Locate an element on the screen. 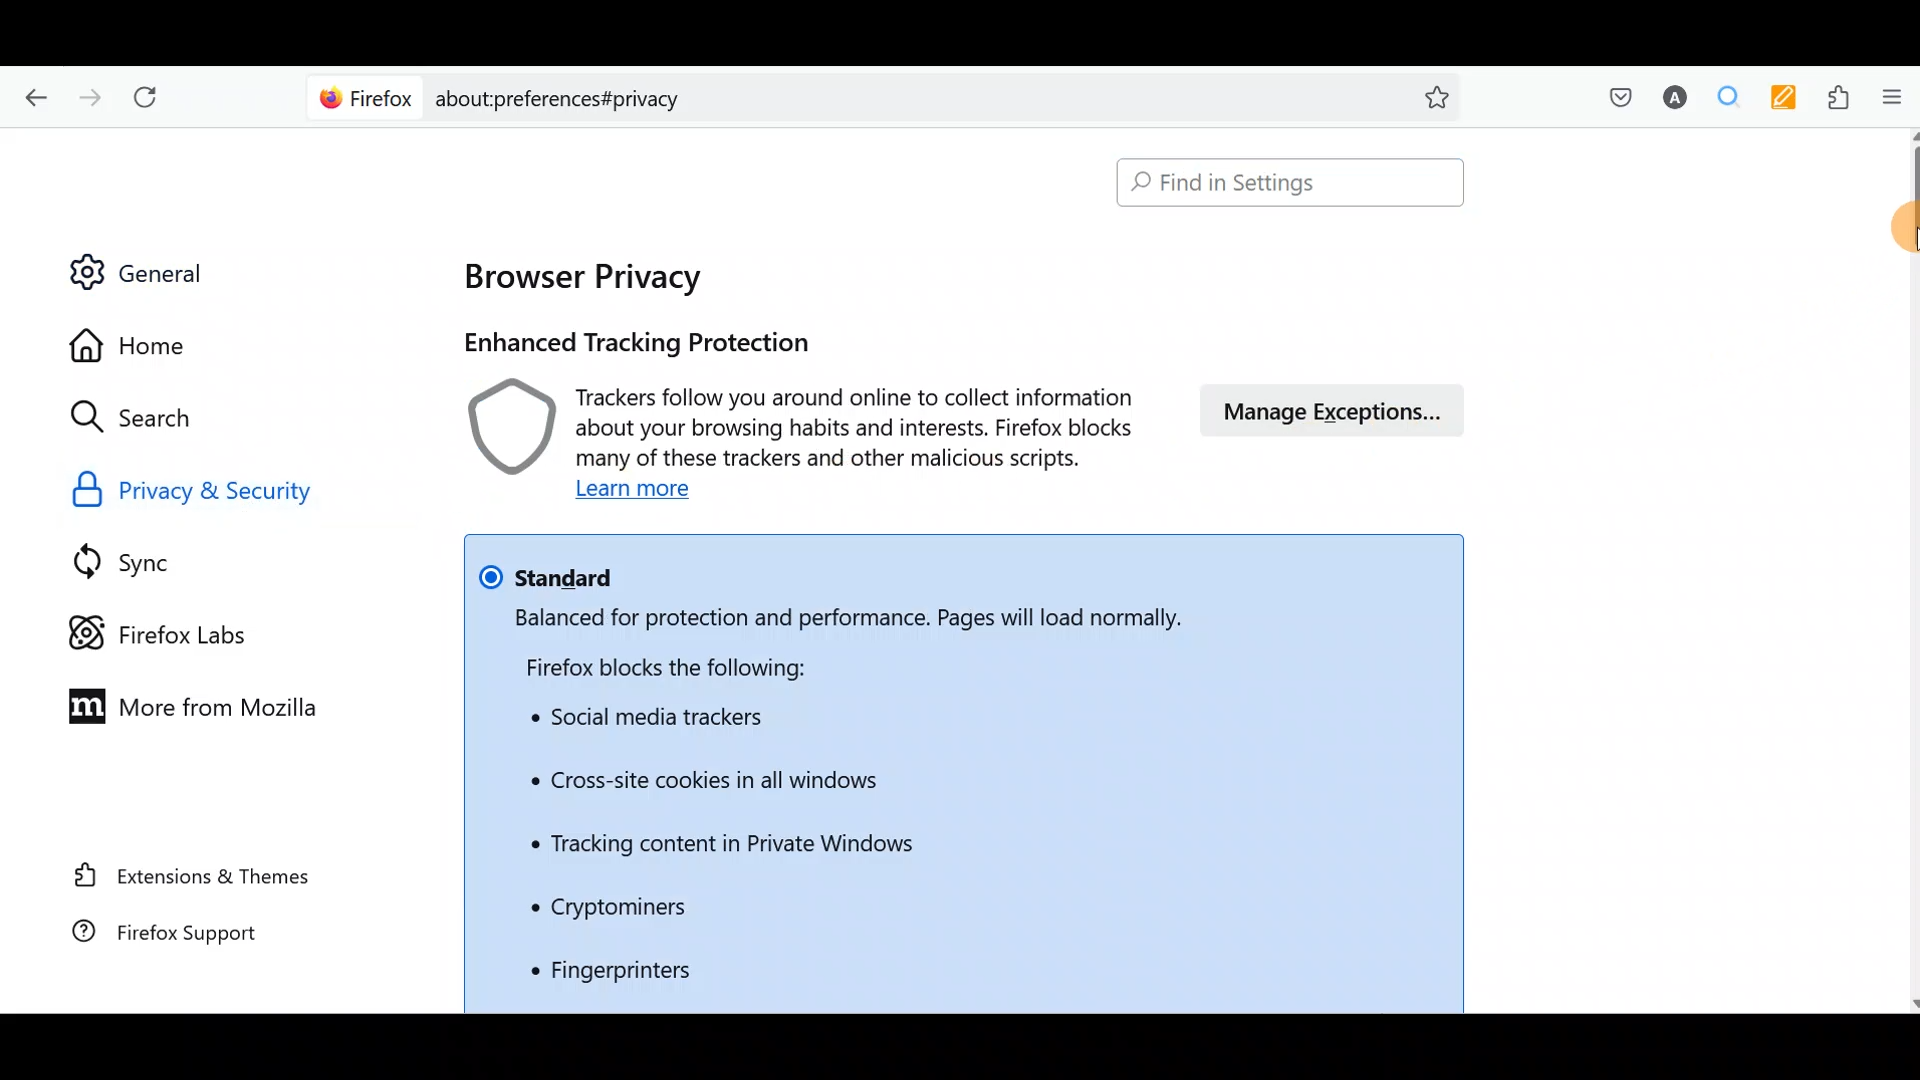 The image size is (1920, 1080). Firefox labs is located at coordinates (175, 631).